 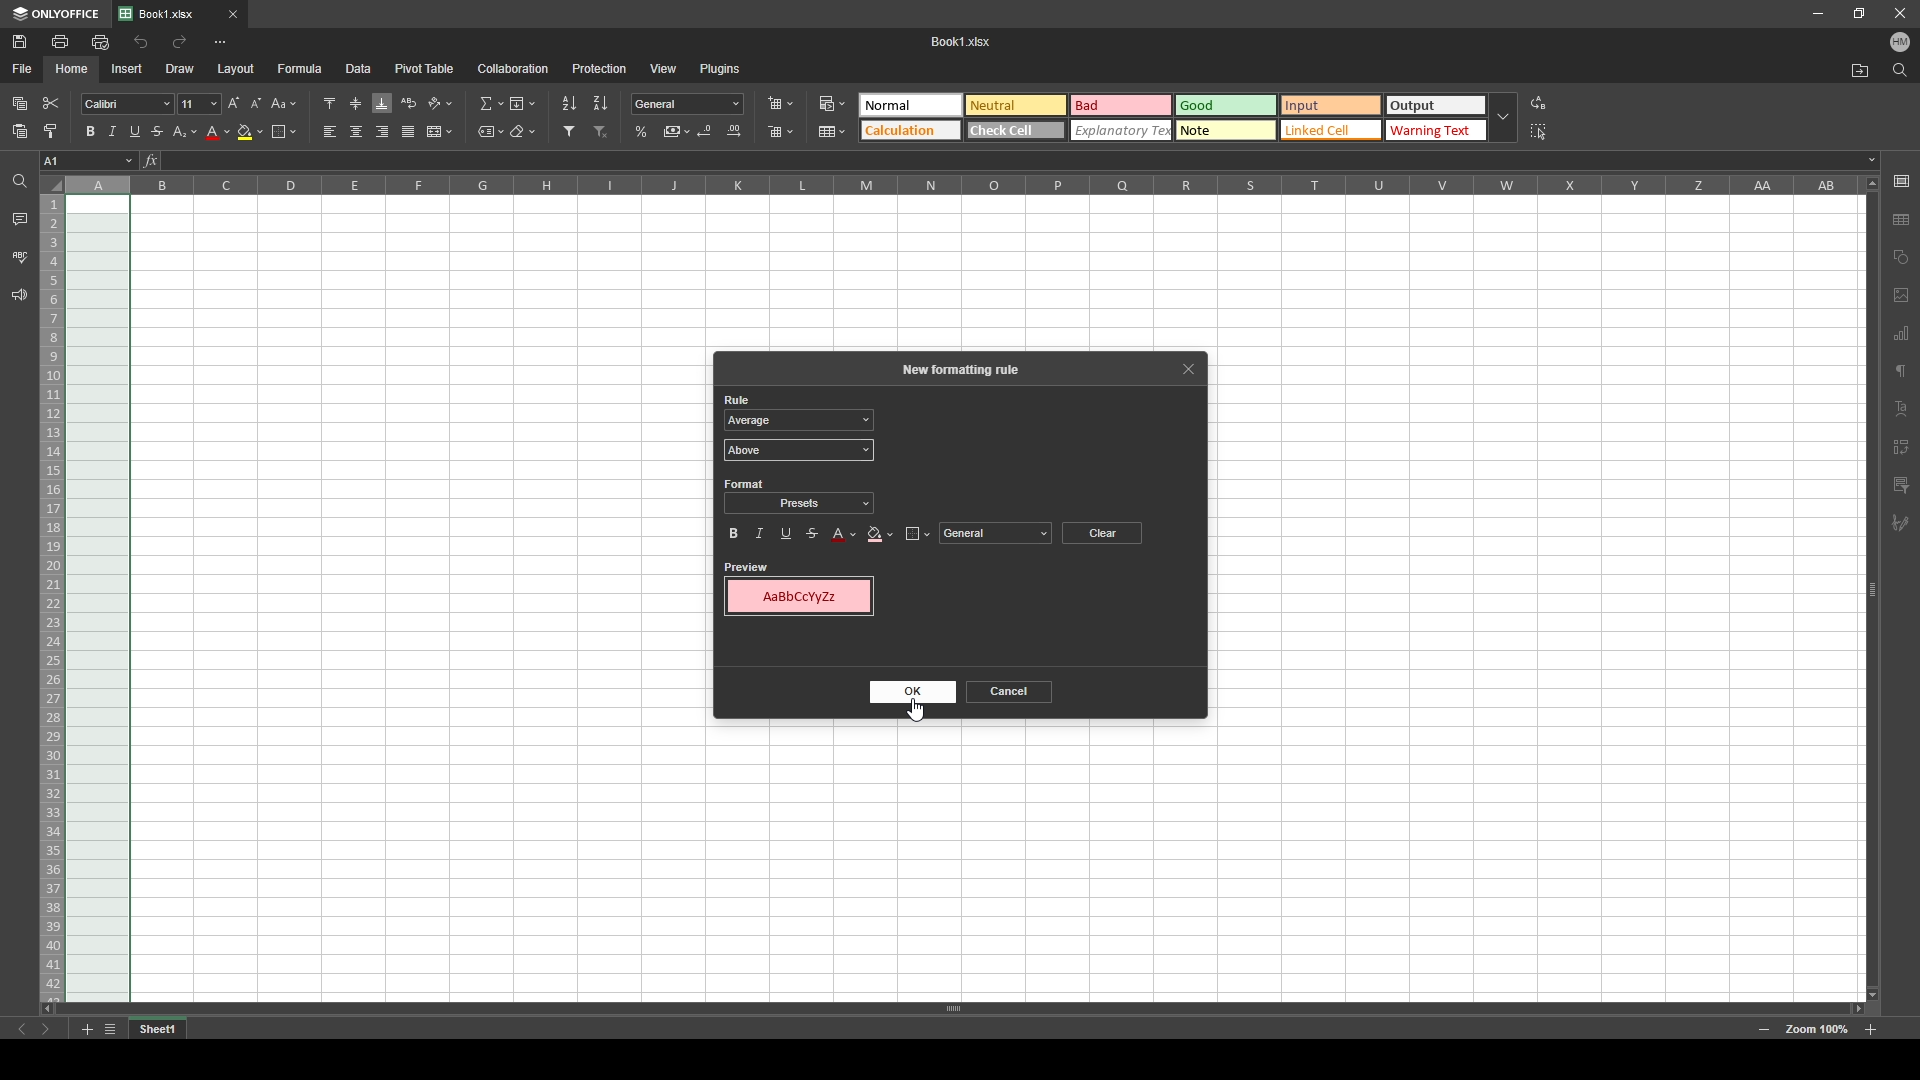 What do you see at coordinates (641, 131) in the screenshot?
I see `percentage style` at bounding box center [641, 131].